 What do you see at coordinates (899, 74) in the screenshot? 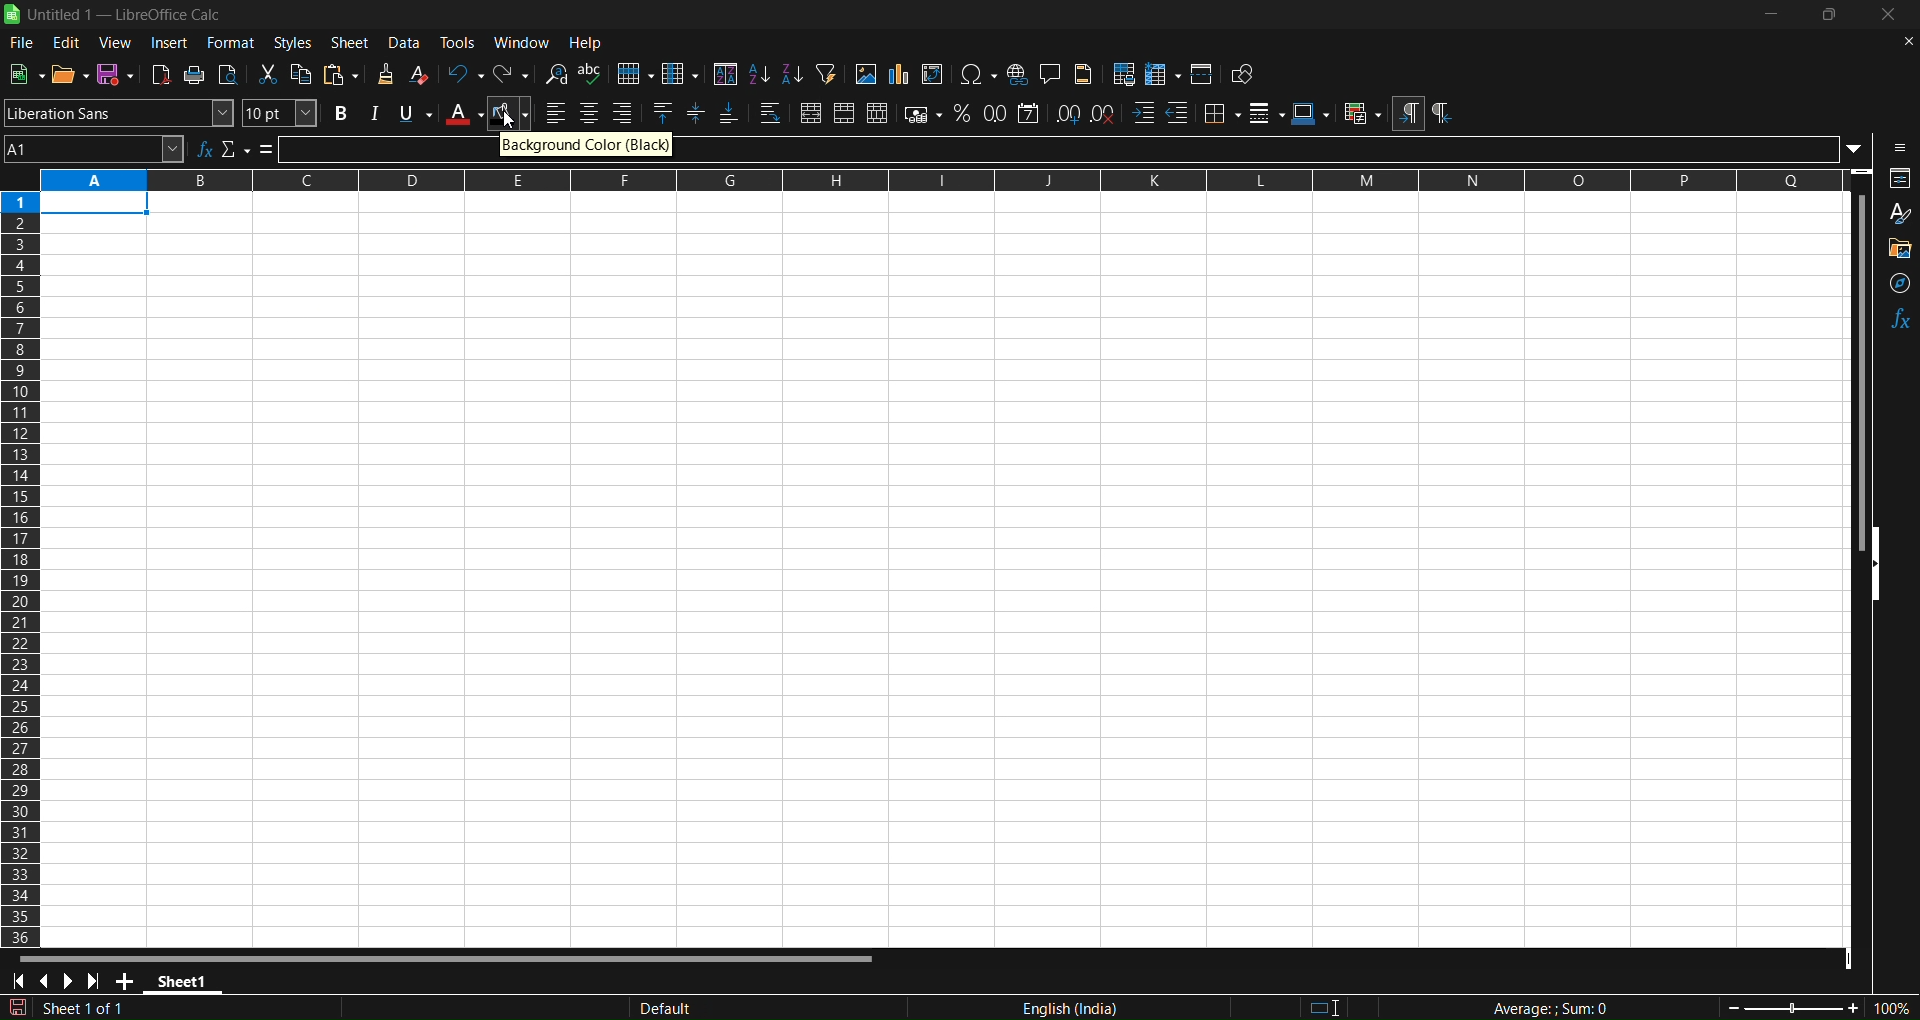
I see `insert chart` at bounding box center [899, 74].